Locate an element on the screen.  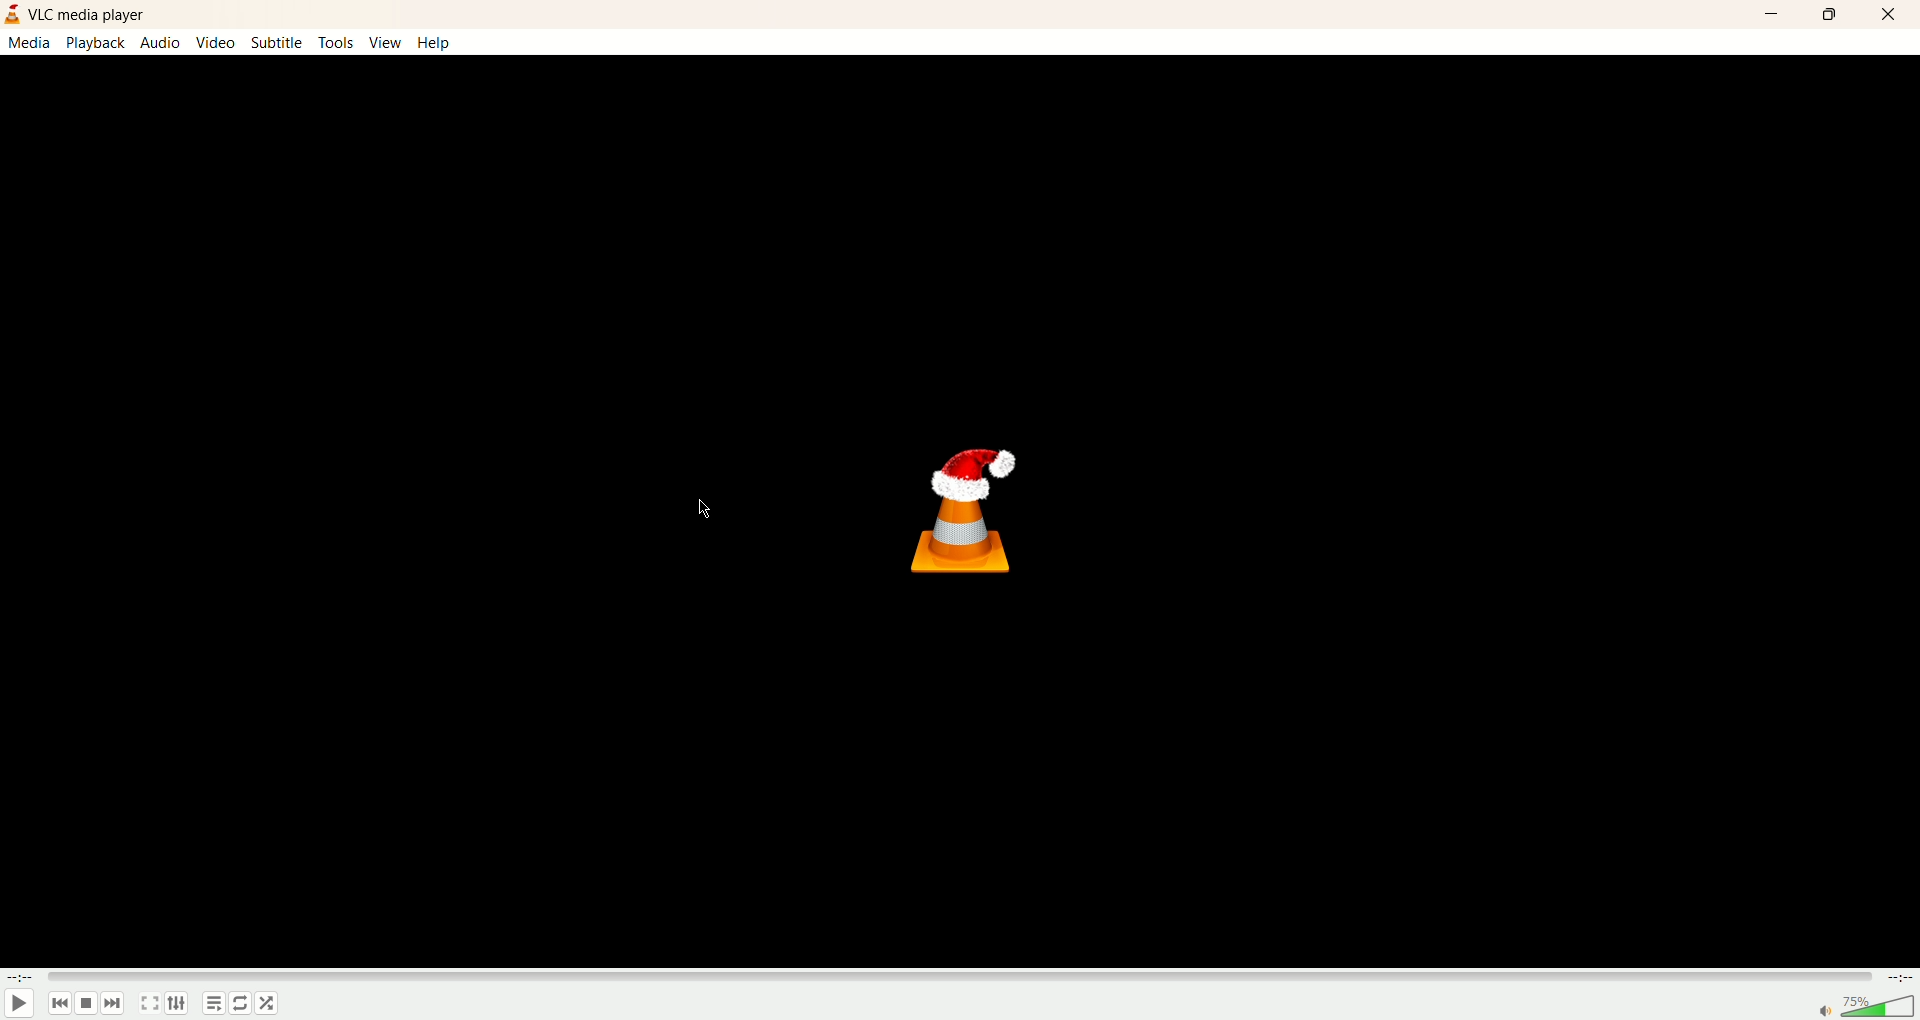
icon is located at coordinates (977, 511).